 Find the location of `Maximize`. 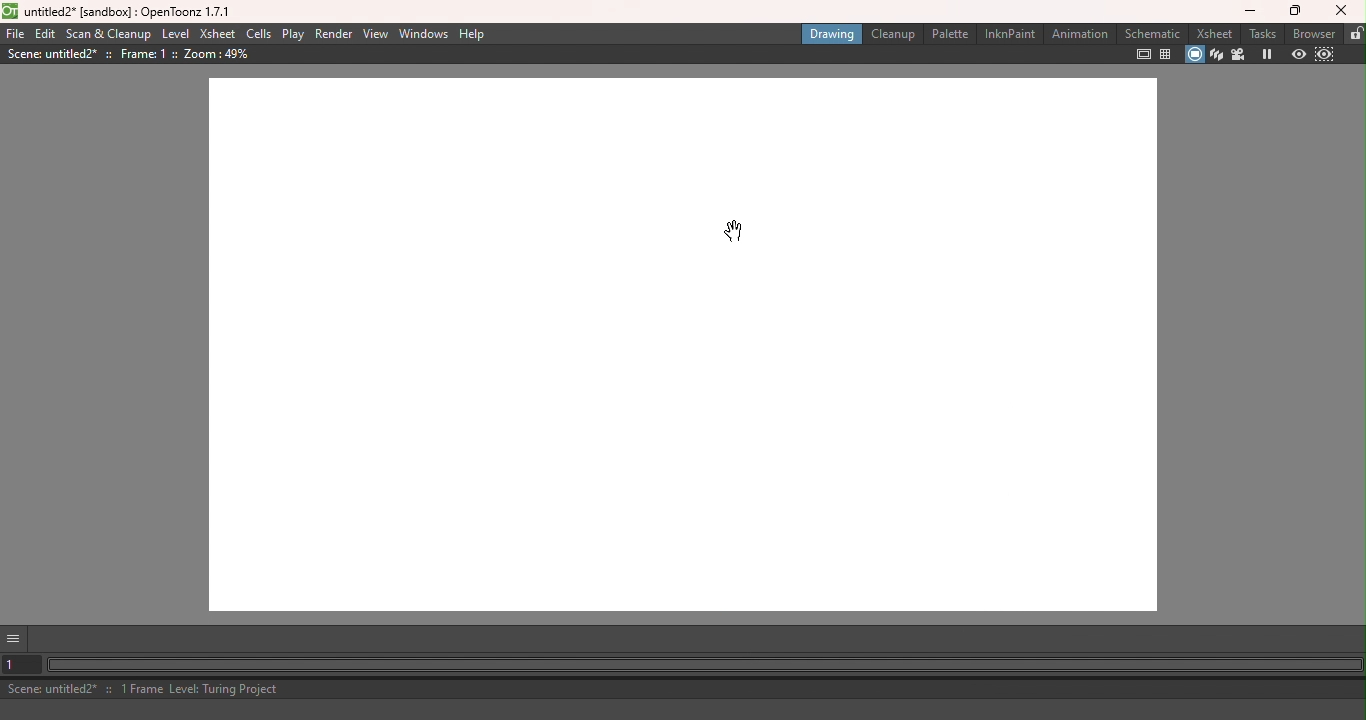

Maximize is located at coordinates (1291, 12).